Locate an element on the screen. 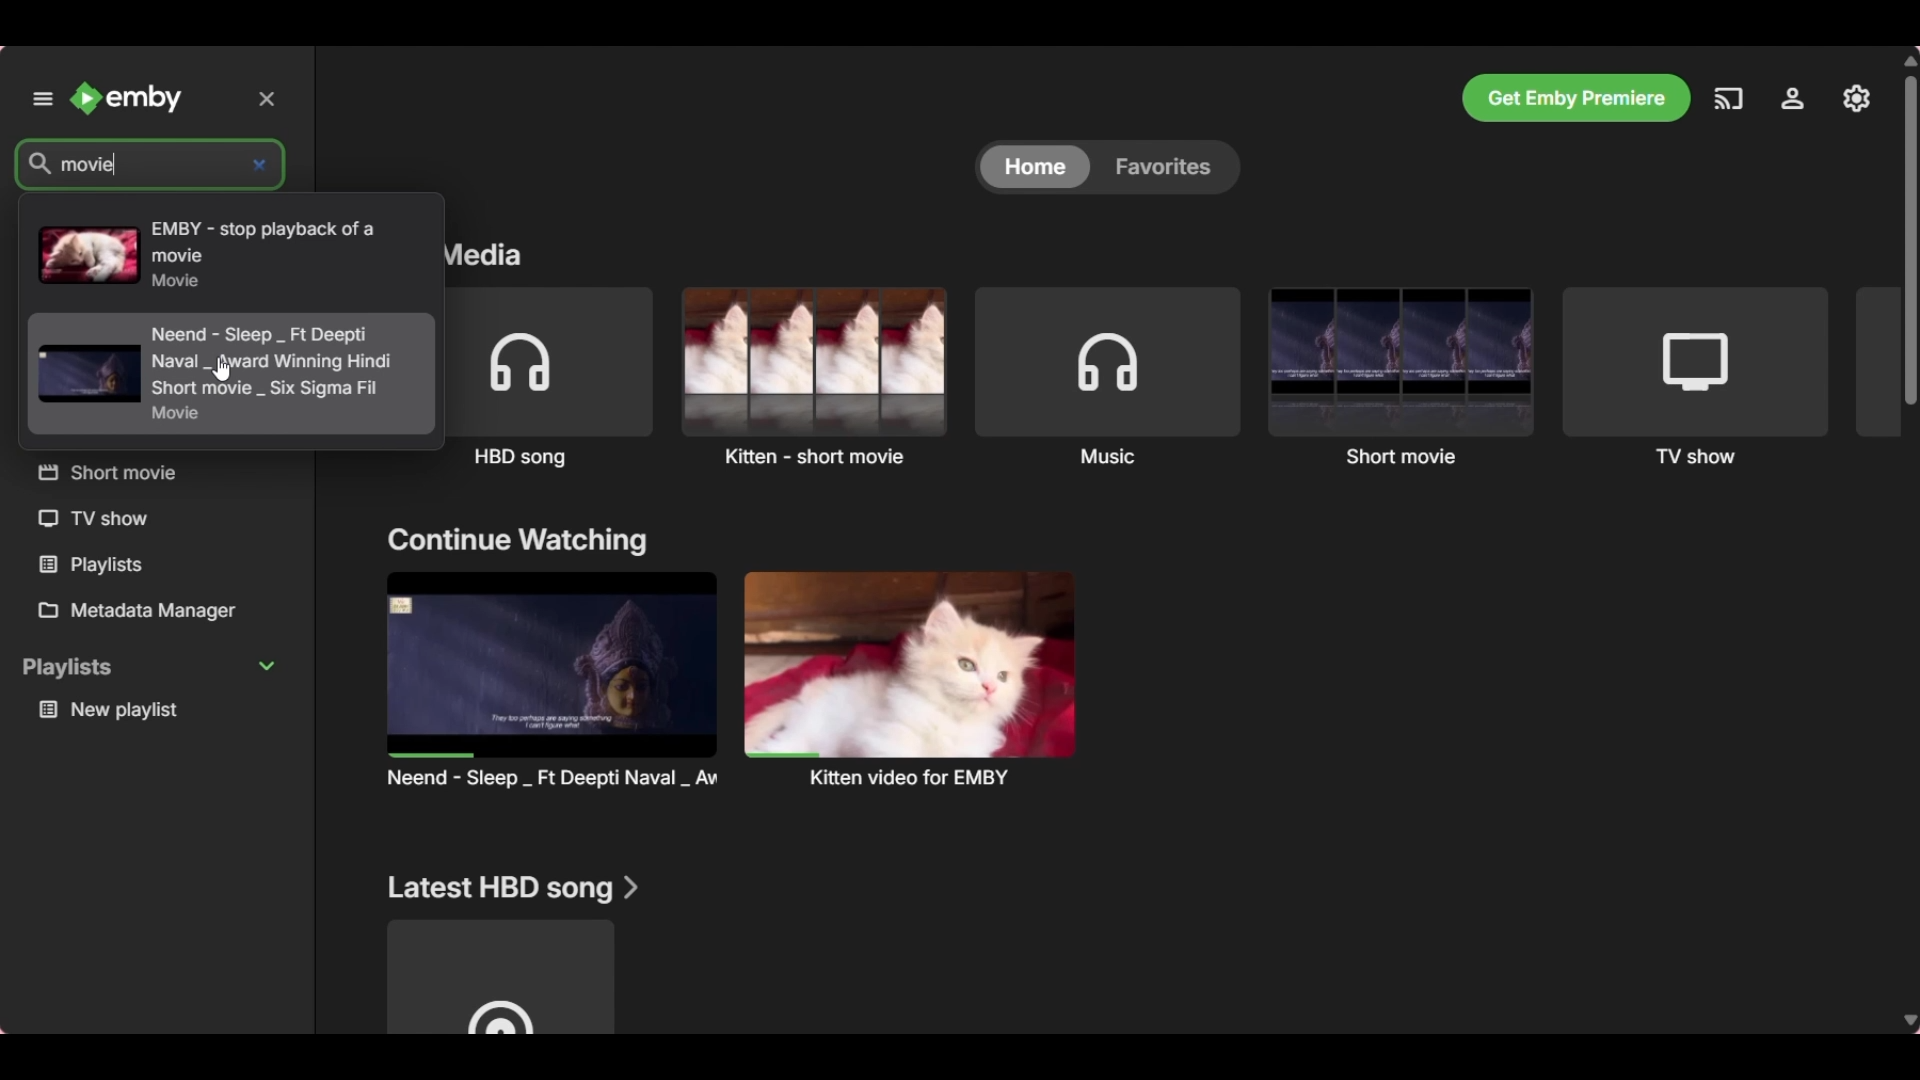 This screenshot has height=1080, width=1920. Preview and title of media files under above mention section is located at coordinates (551, 680).